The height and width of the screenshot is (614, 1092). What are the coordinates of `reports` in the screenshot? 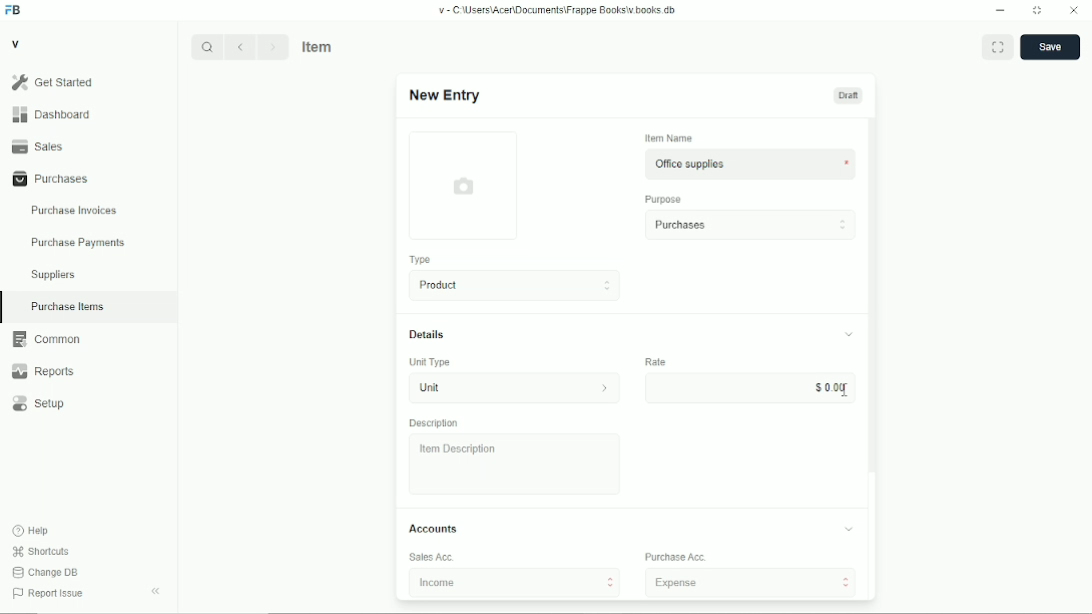 It's located at (42, 371).